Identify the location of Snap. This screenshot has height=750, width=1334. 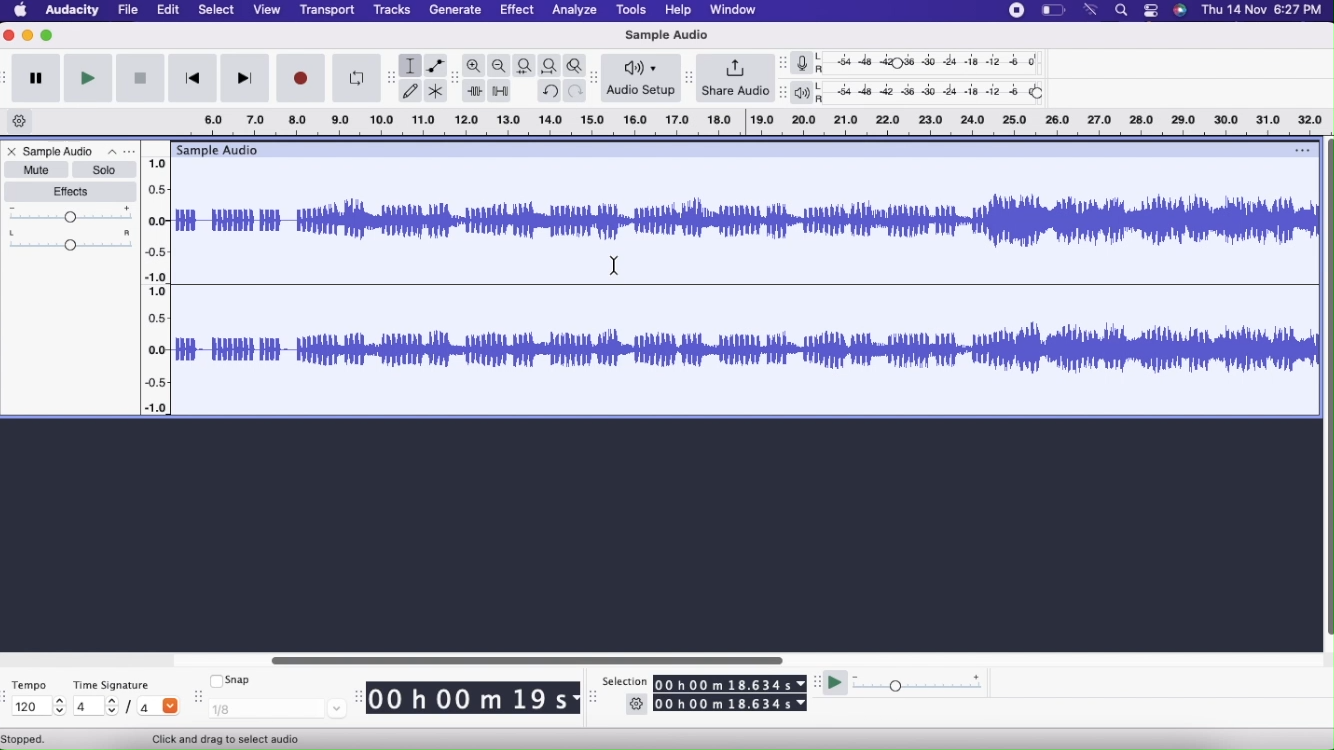
(236, 681).